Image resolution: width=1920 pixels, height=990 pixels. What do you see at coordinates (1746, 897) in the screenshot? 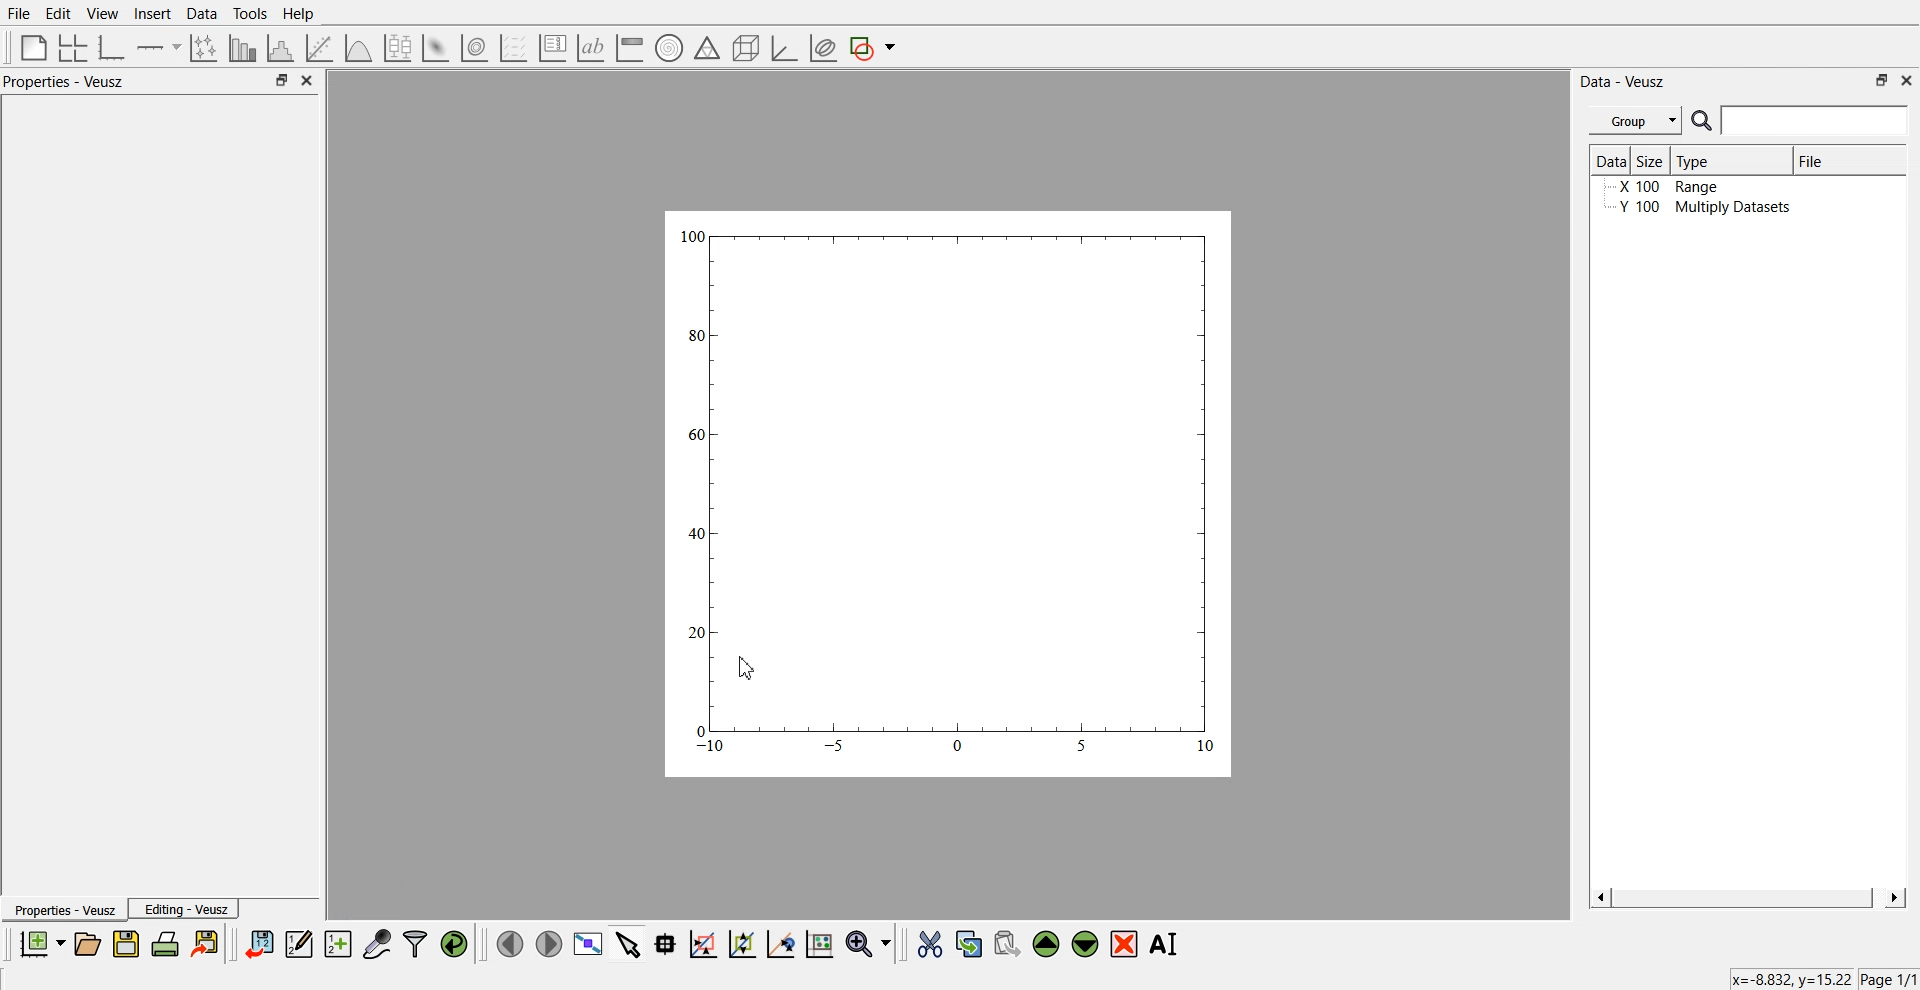
I see `scroll bar` at bounding box center [1746, 897].